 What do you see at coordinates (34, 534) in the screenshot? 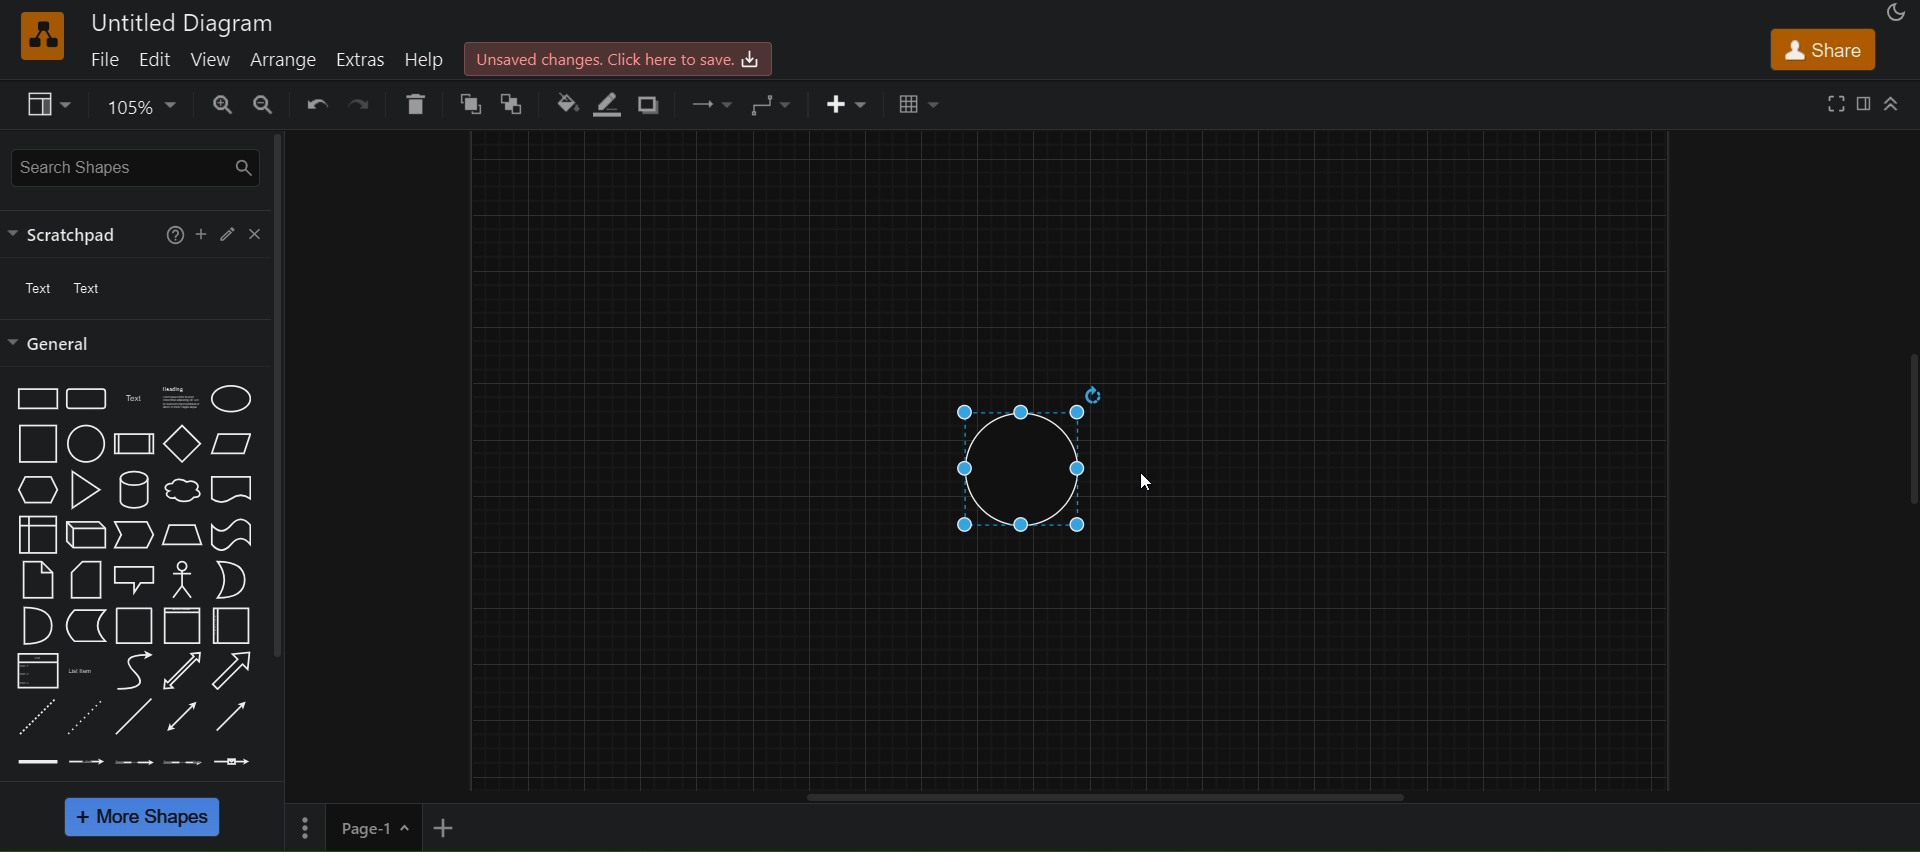
I see `internal storage` at bounding box center [34, 534].